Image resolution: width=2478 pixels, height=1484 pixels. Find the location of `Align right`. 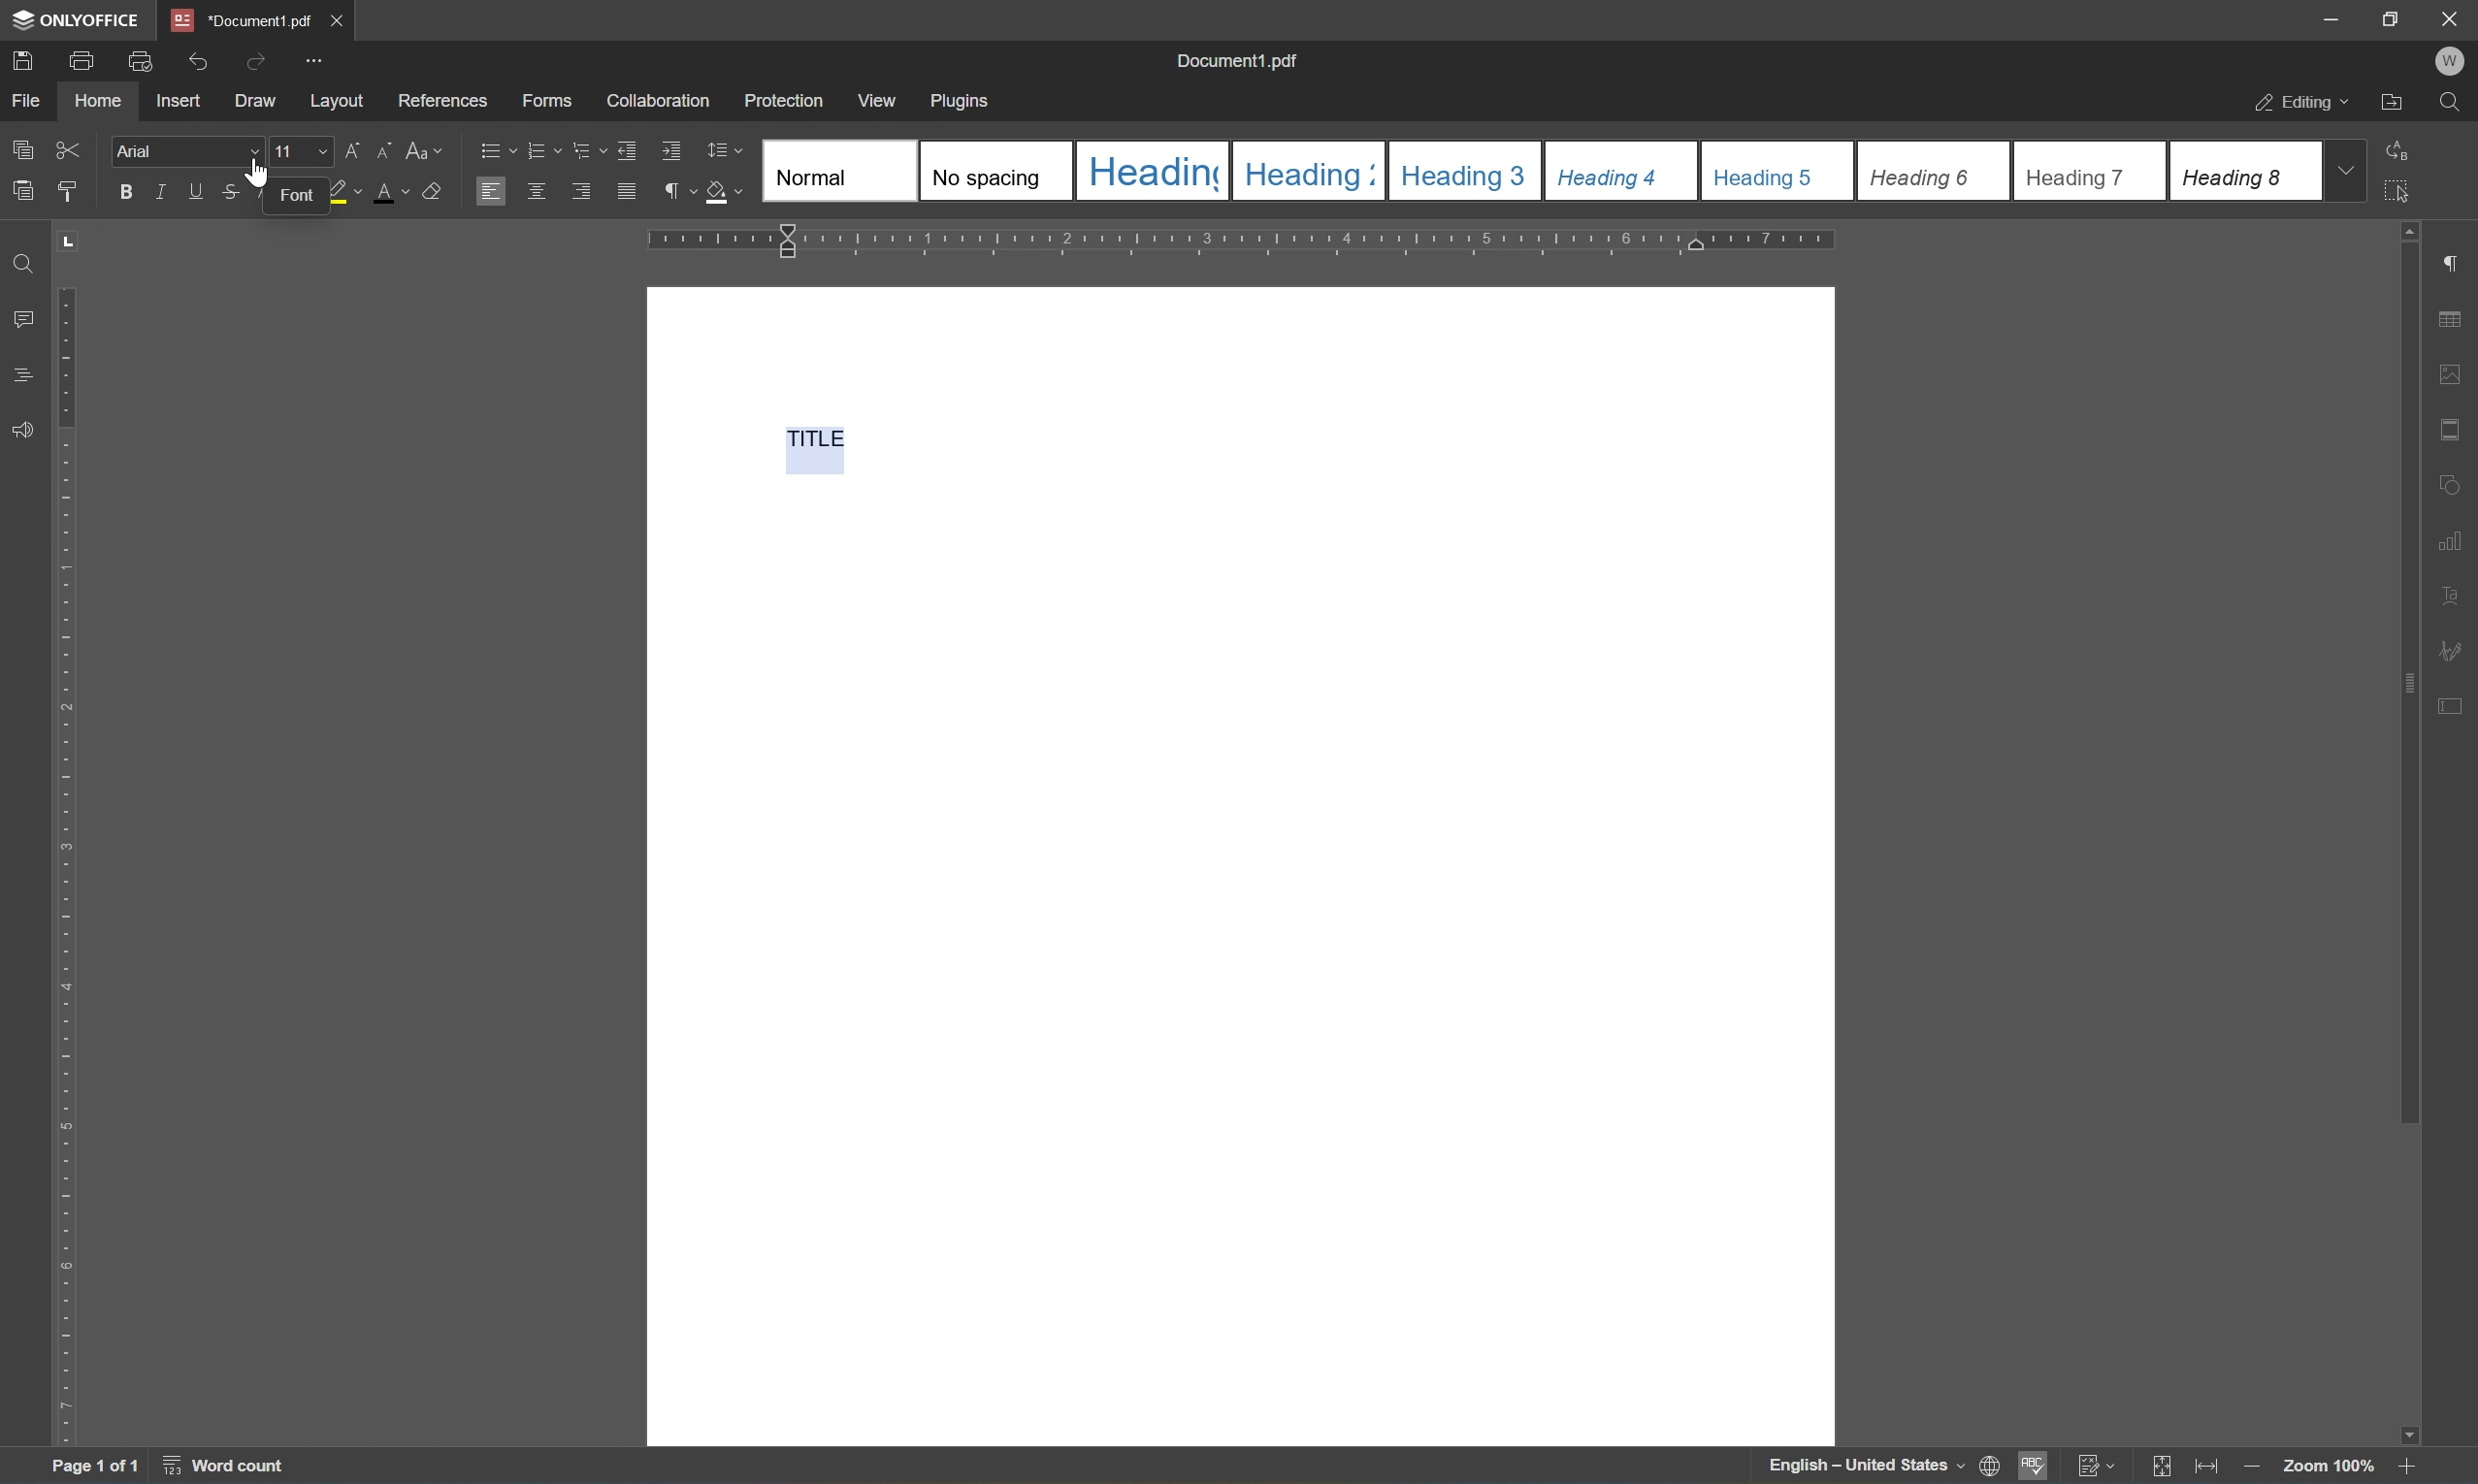

Align right is located at coordinates (579, 192).